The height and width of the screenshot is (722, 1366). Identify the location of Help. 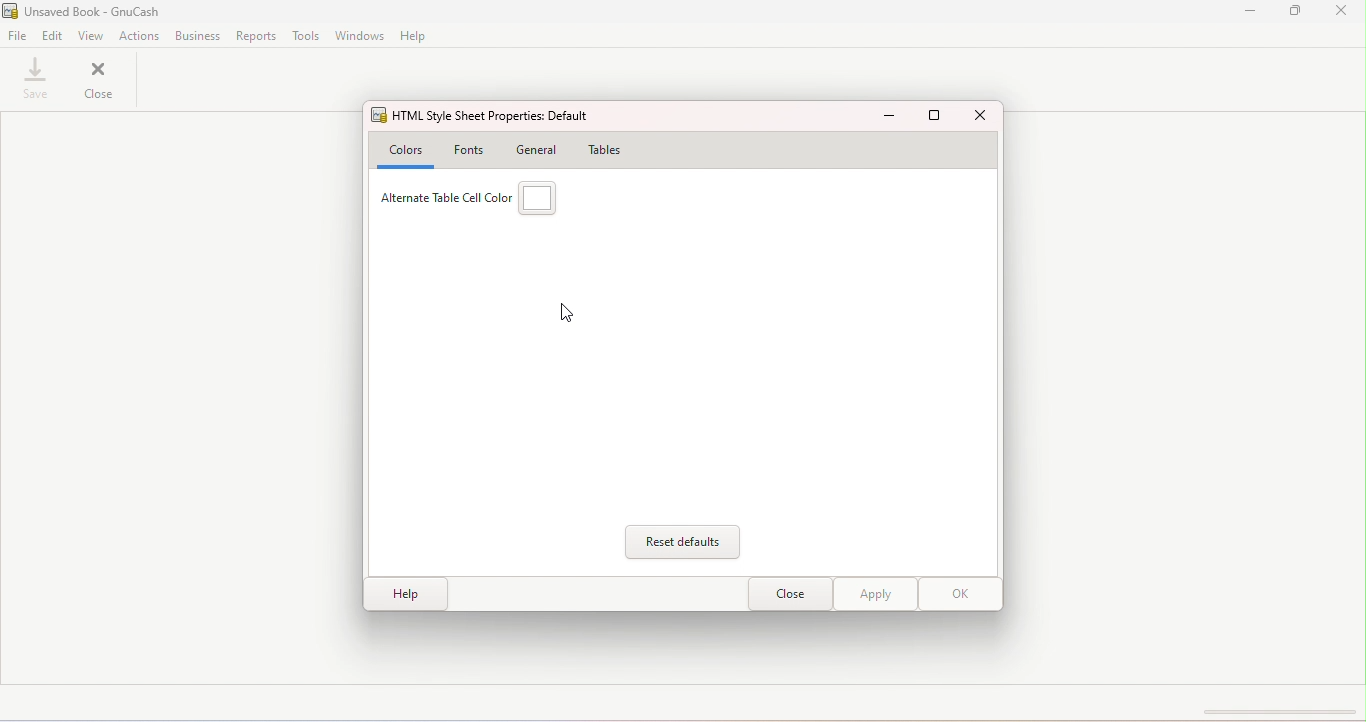
(407, 593).